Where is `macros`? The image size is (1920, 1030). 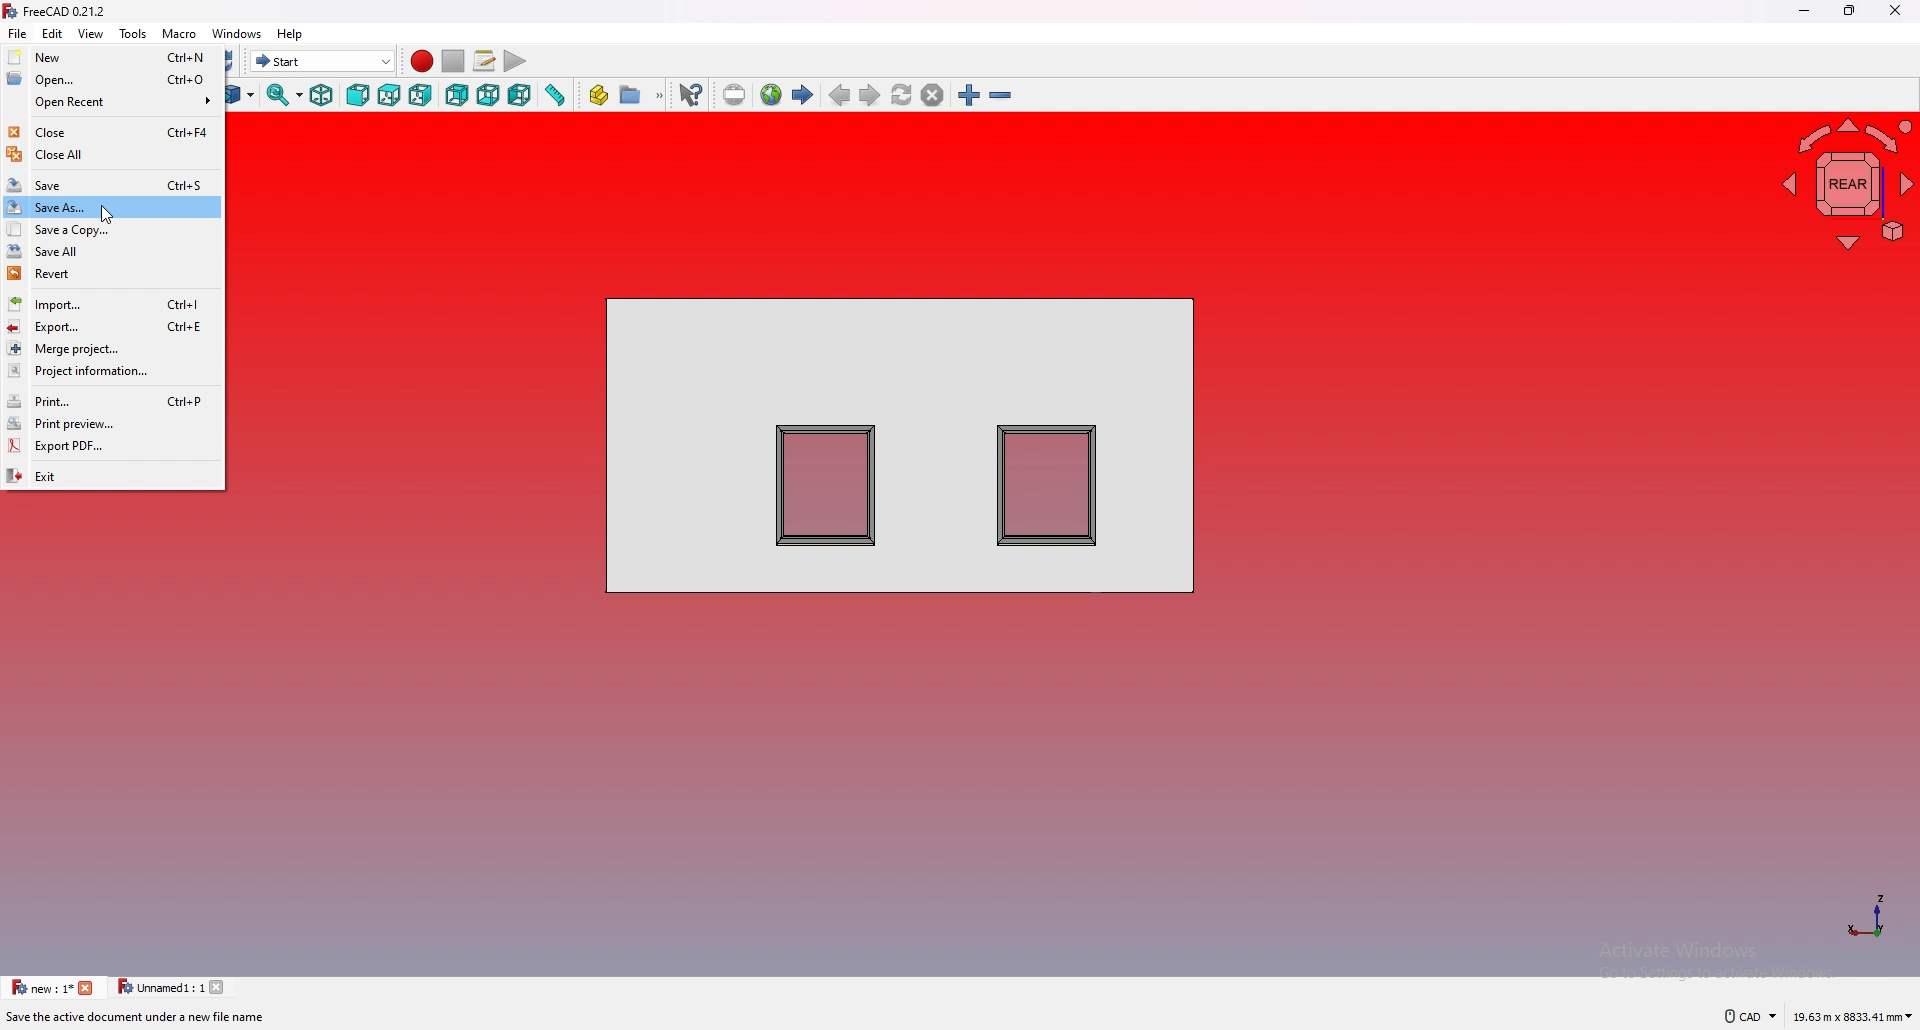 macros is located at coordinates (484, 60).